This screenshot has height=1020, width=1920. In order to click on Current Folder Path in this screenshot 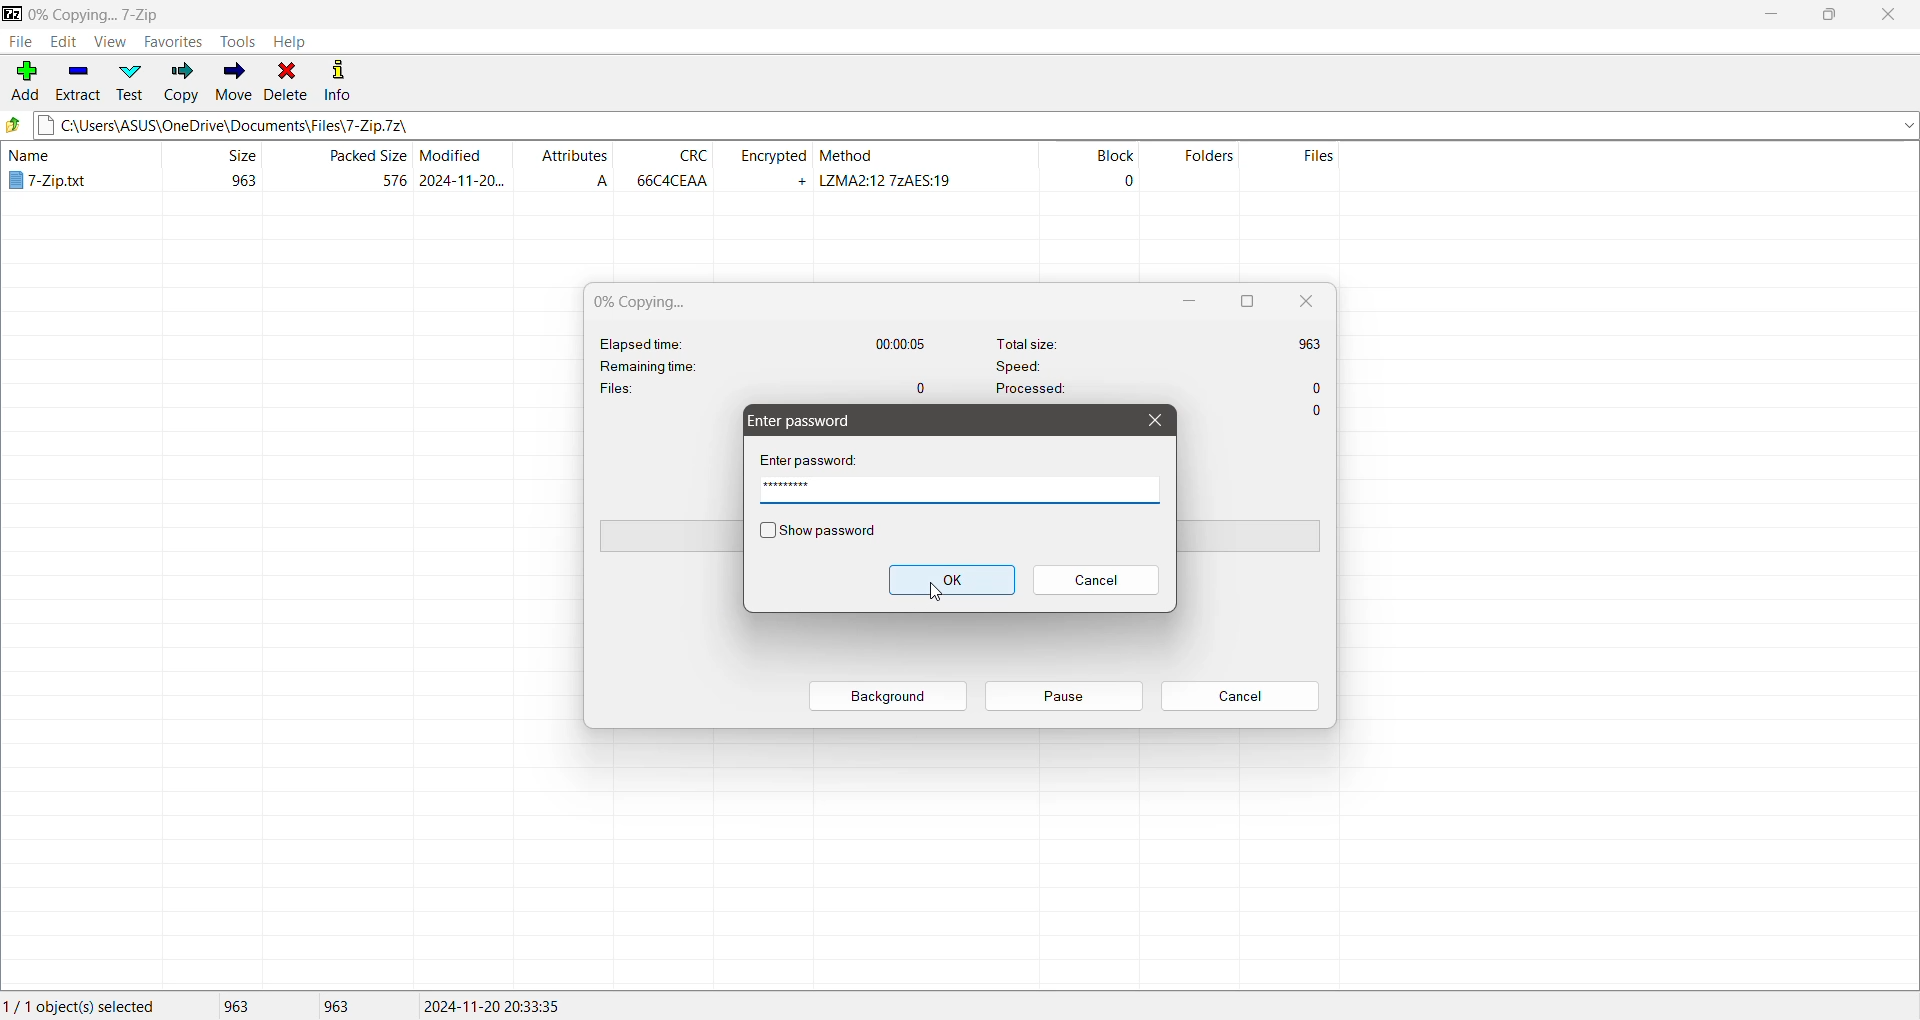, I will do `click(975, 122)`.